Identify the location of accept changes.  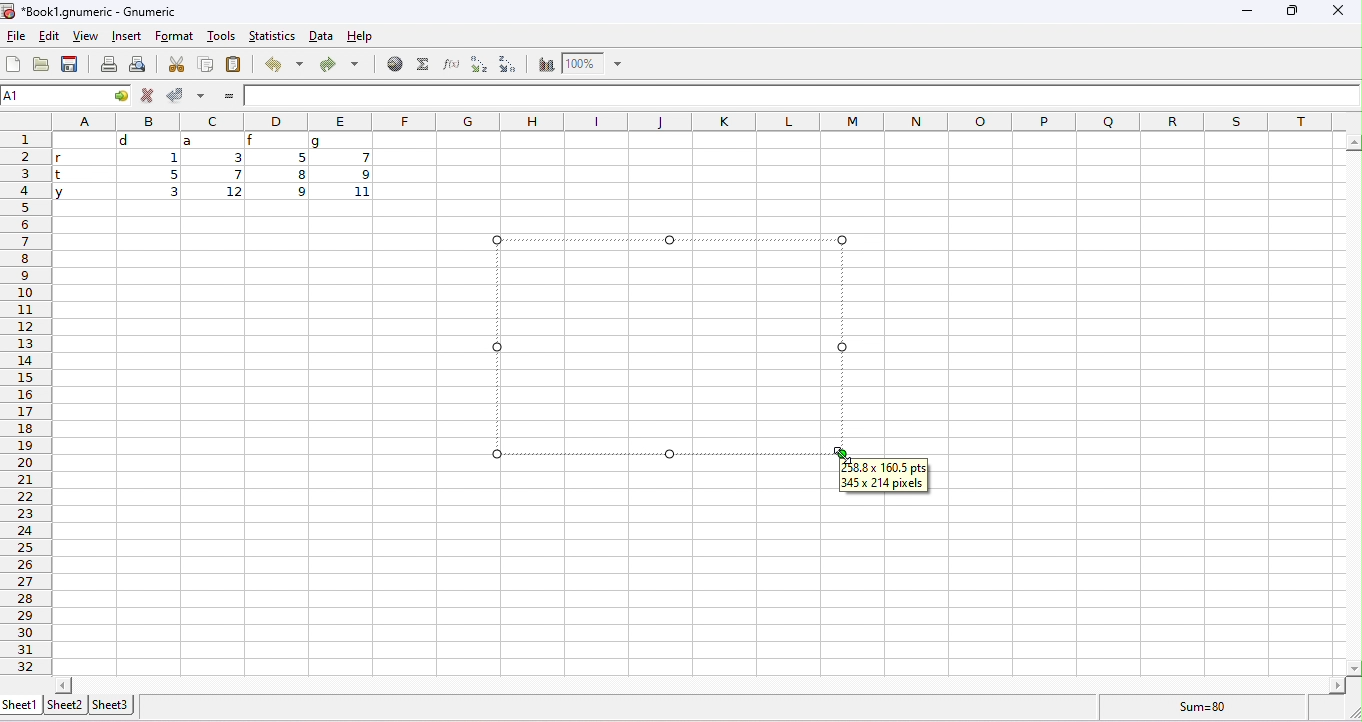
(176, 94).